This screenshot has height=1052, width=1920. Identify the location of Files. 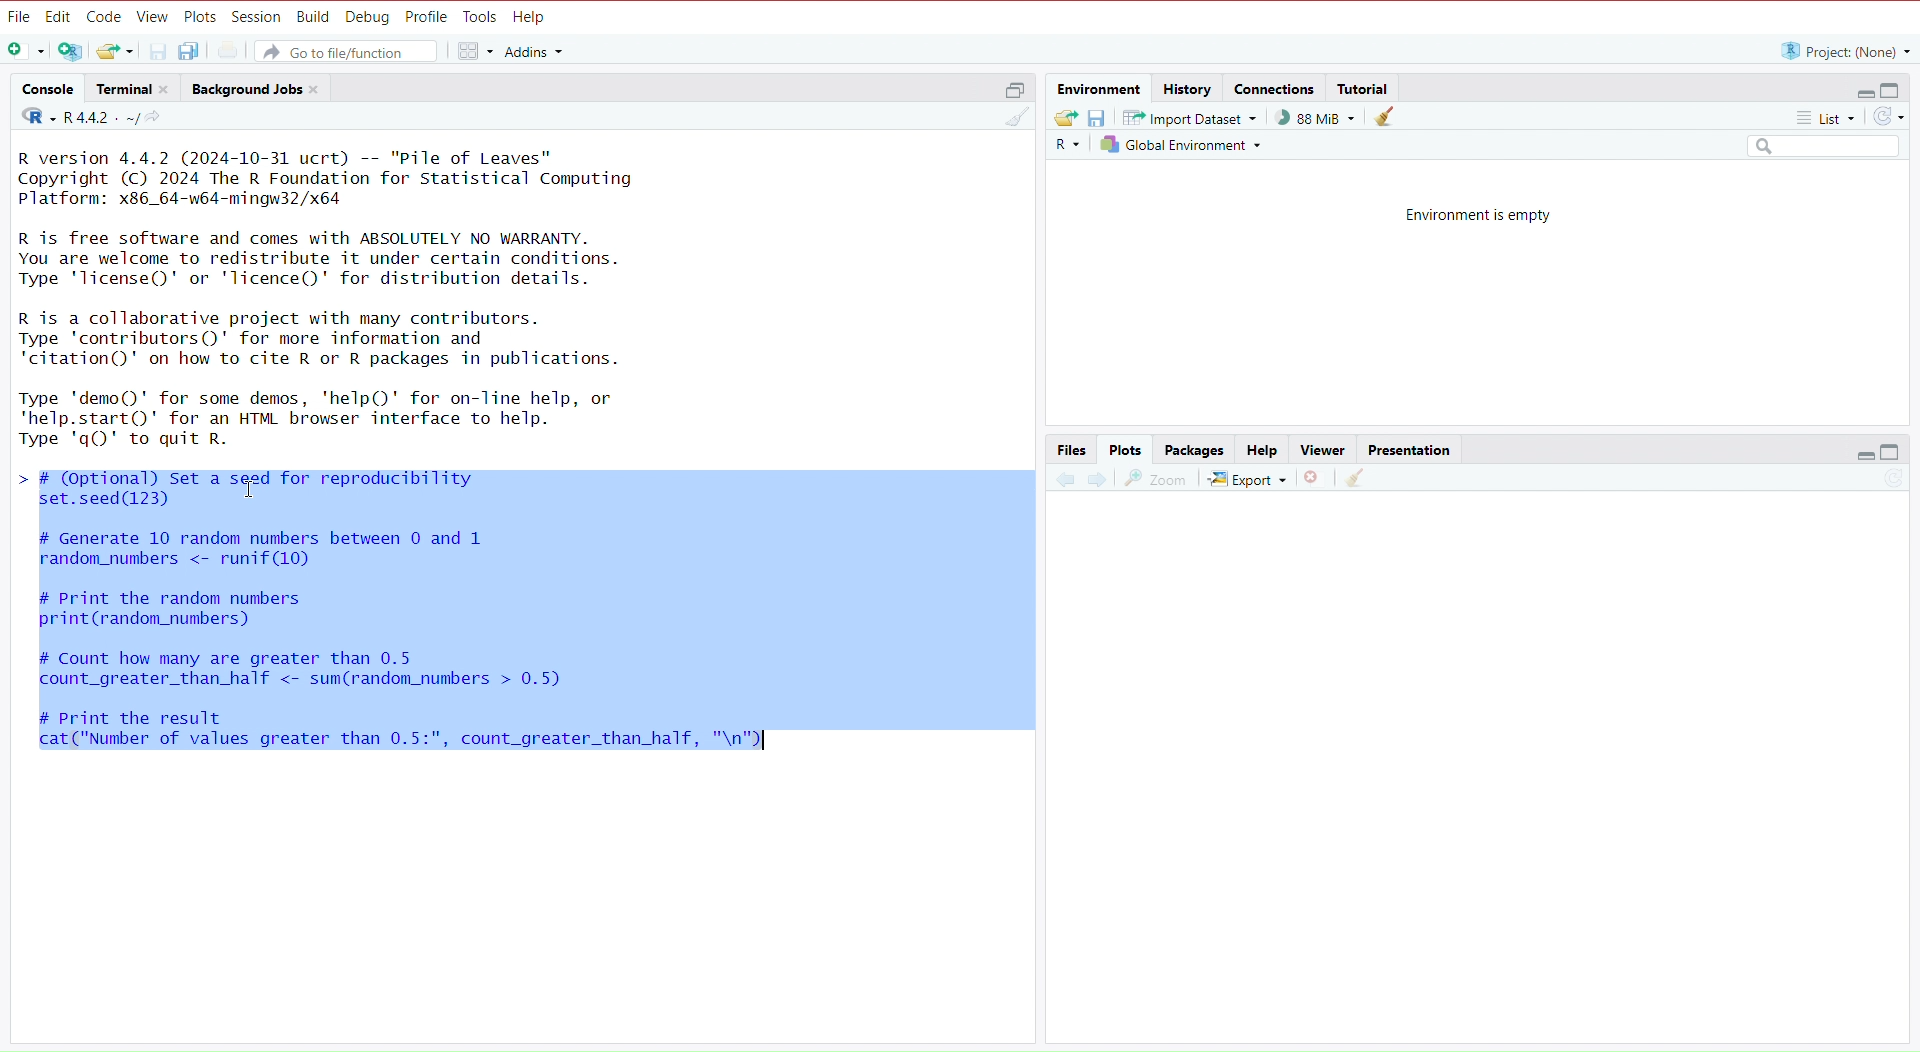
(1071, 448).